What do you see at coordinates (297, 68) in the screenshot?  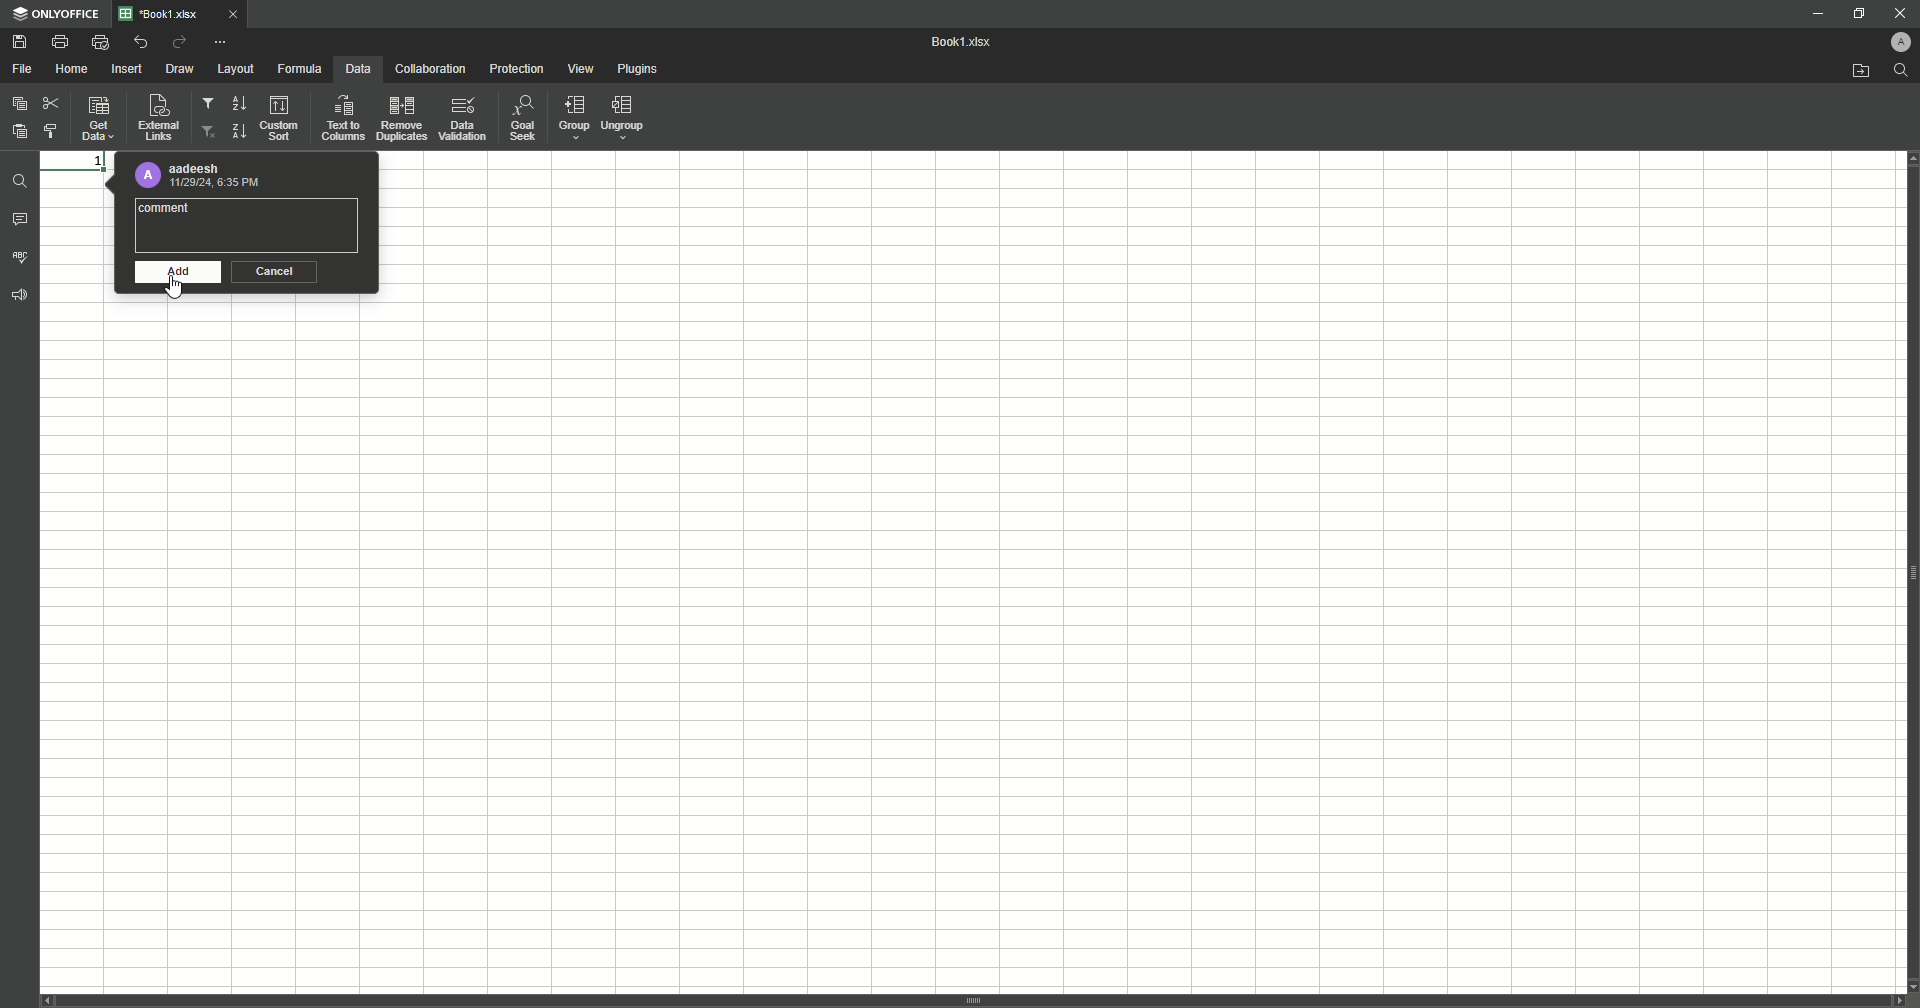 I see `Formula` at bounding box center [297, 68].